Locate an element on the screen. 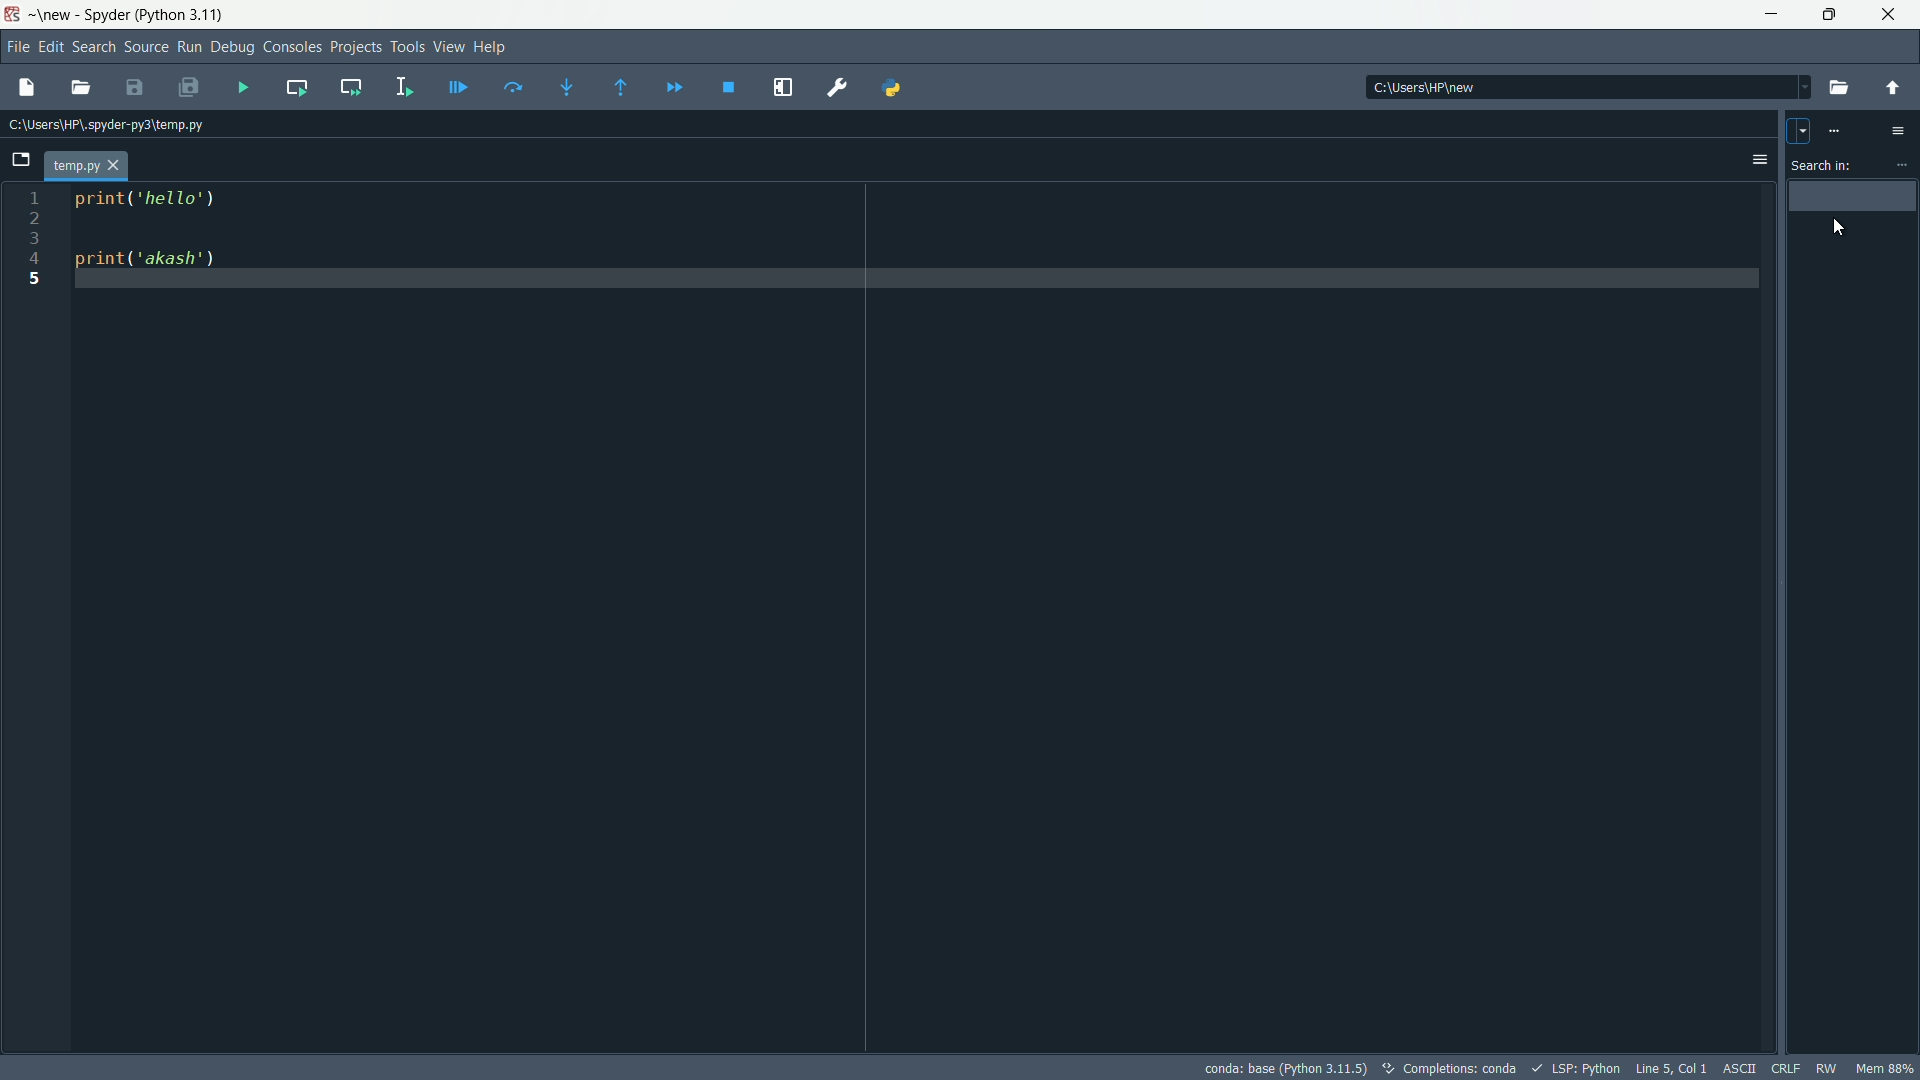  Tools Menu is located at coordinates (405, 46).